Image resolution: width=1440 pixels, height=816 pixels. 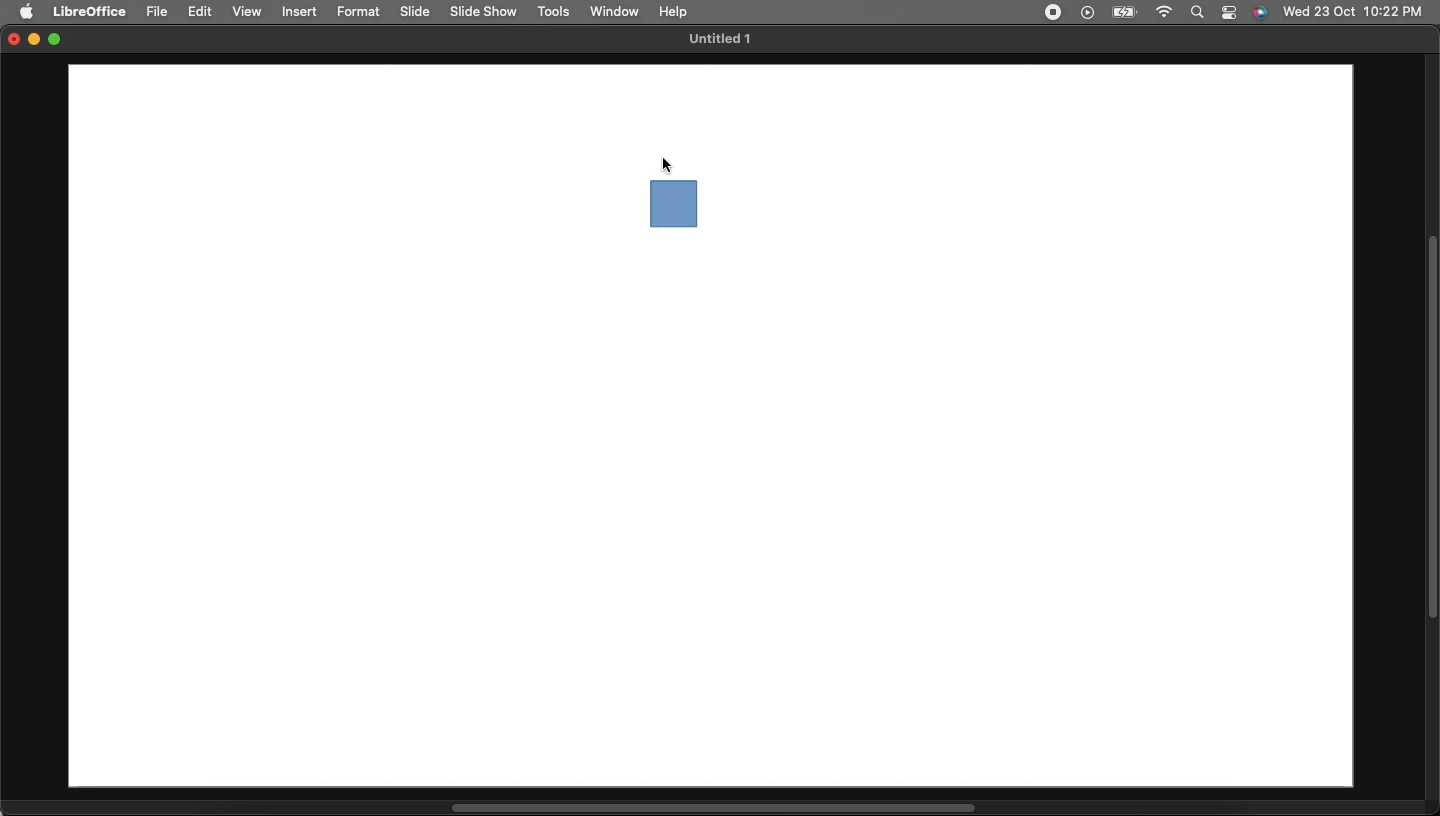 What do you see at coordinates (1353, 11) in the screenshot?
I see `Date/time` at bounding box center [1353, 11].